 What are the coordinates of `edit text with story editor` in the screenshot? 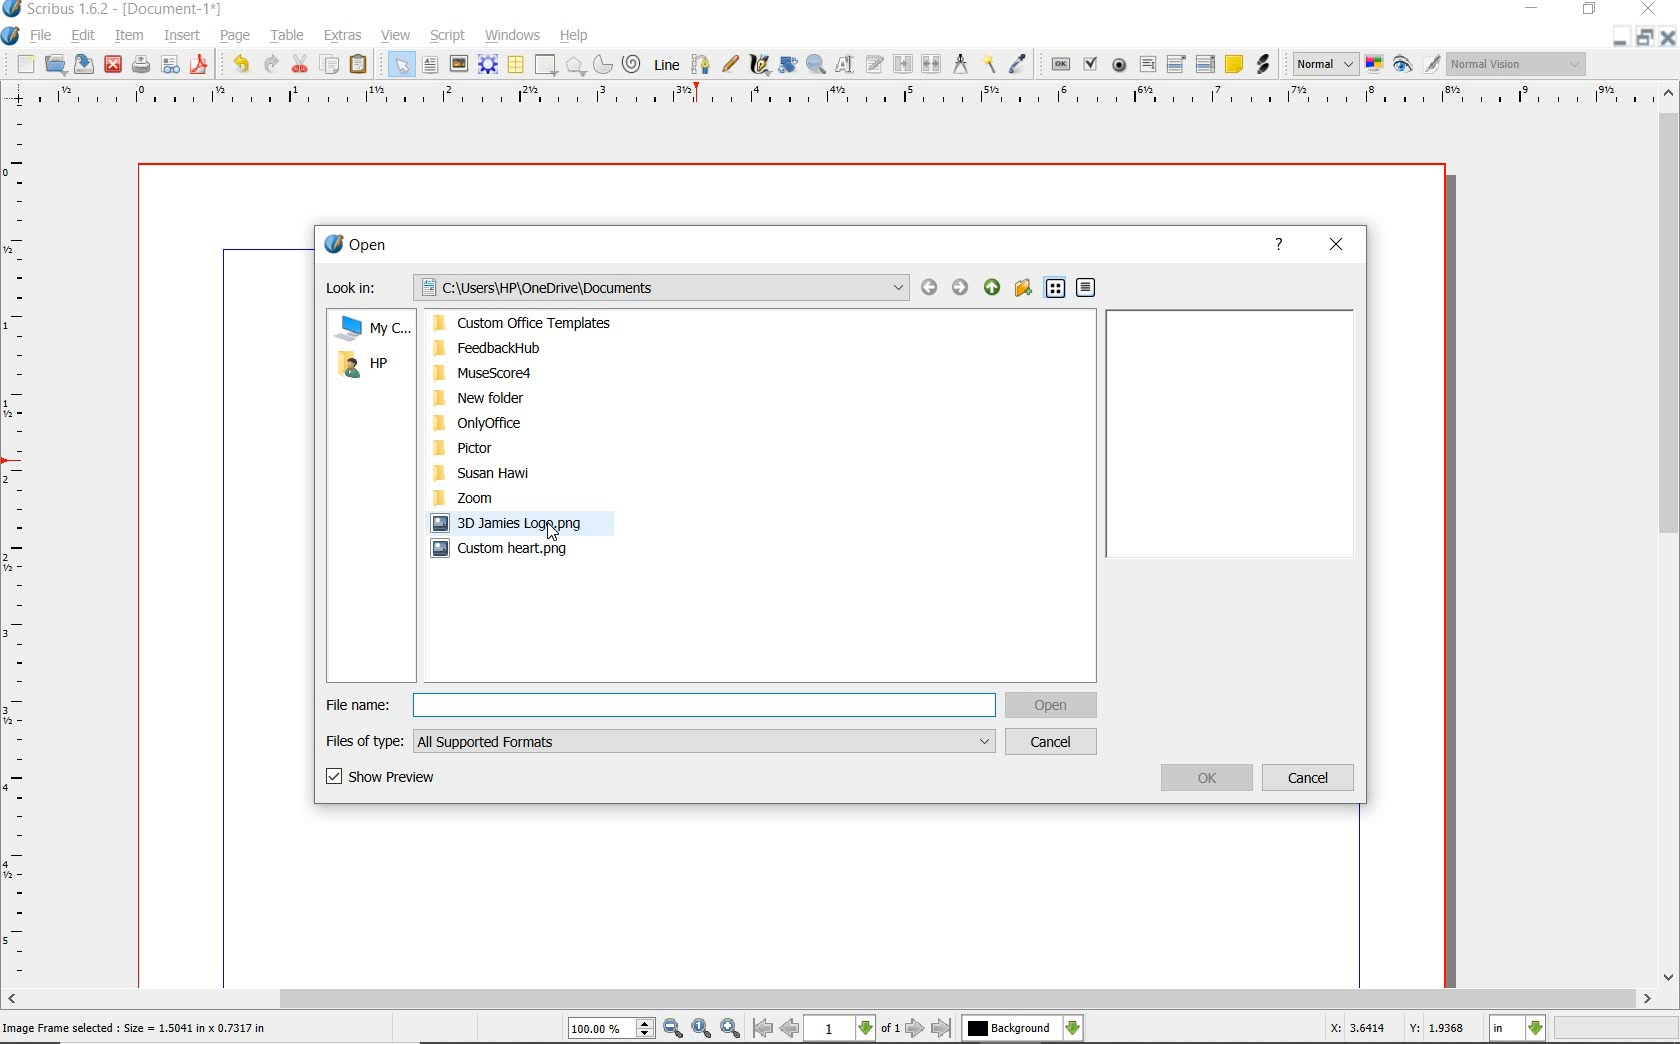 It's located at (875, 63).